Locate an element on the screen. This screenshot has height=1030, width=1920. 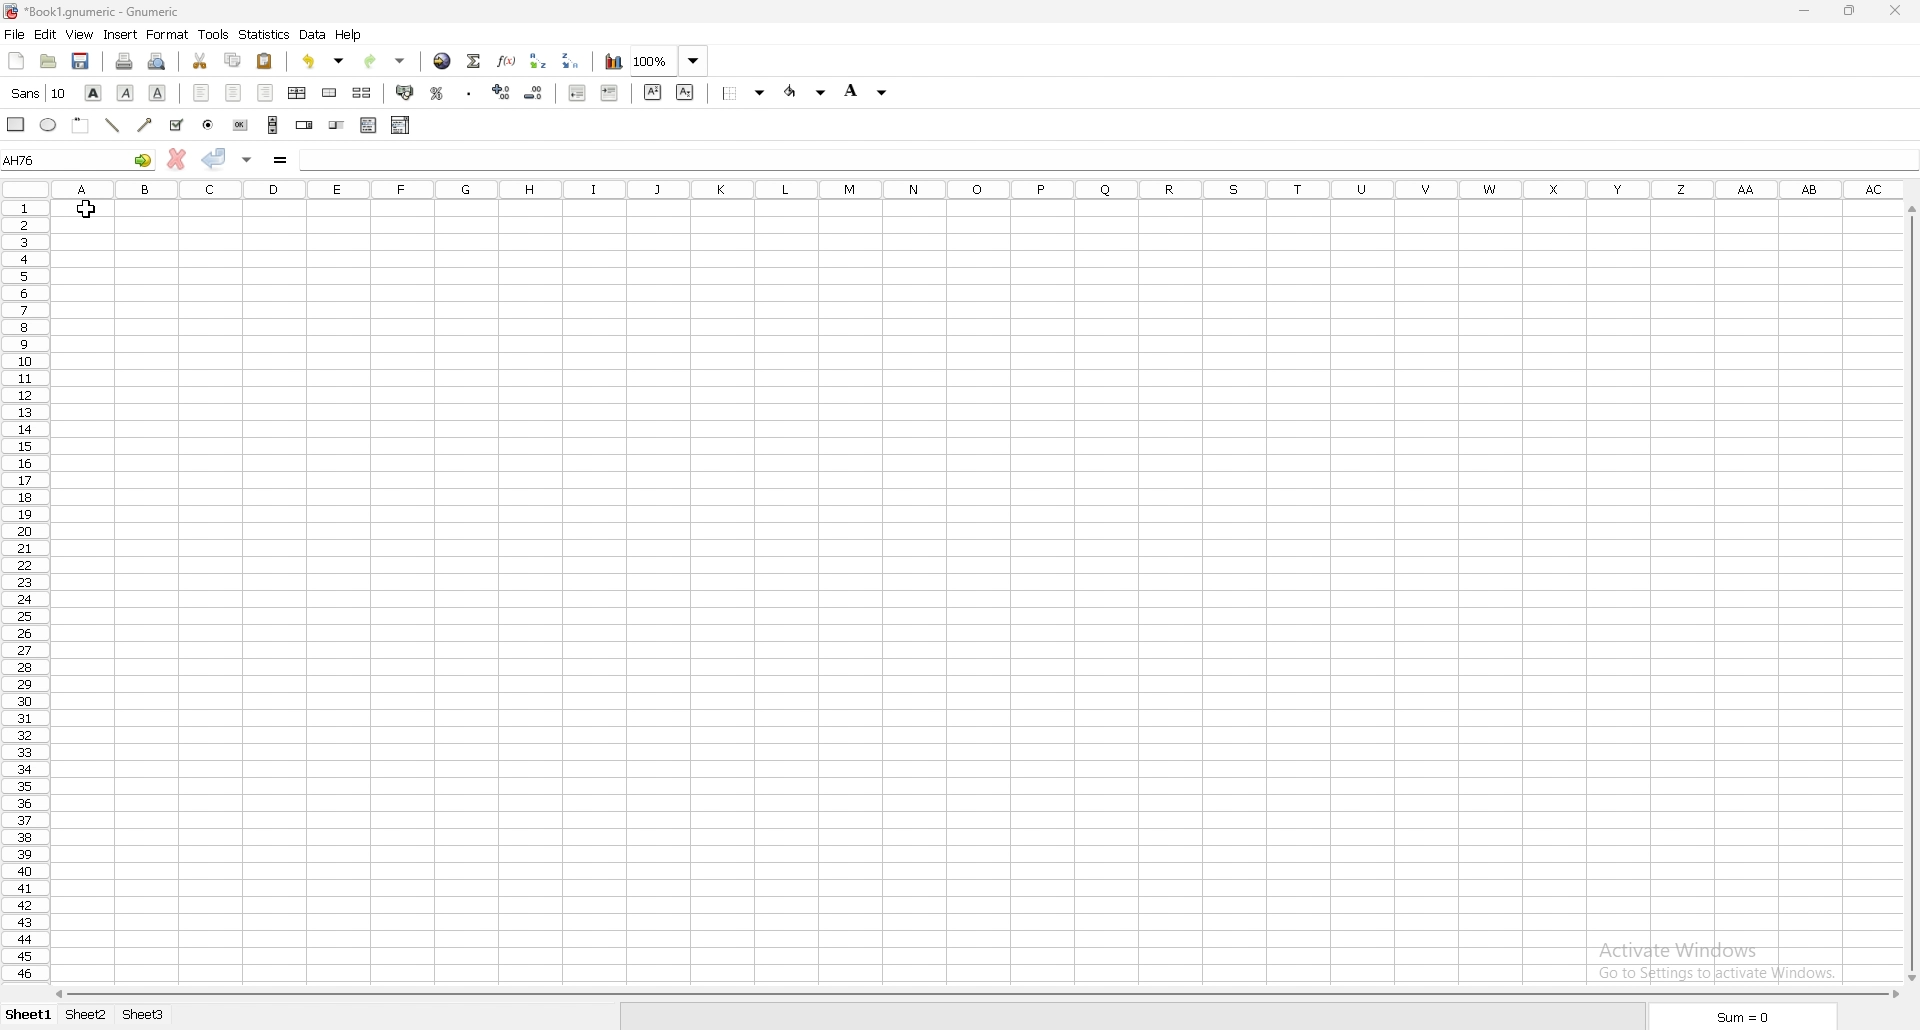
checkbox is located at coordinates (178, 124).